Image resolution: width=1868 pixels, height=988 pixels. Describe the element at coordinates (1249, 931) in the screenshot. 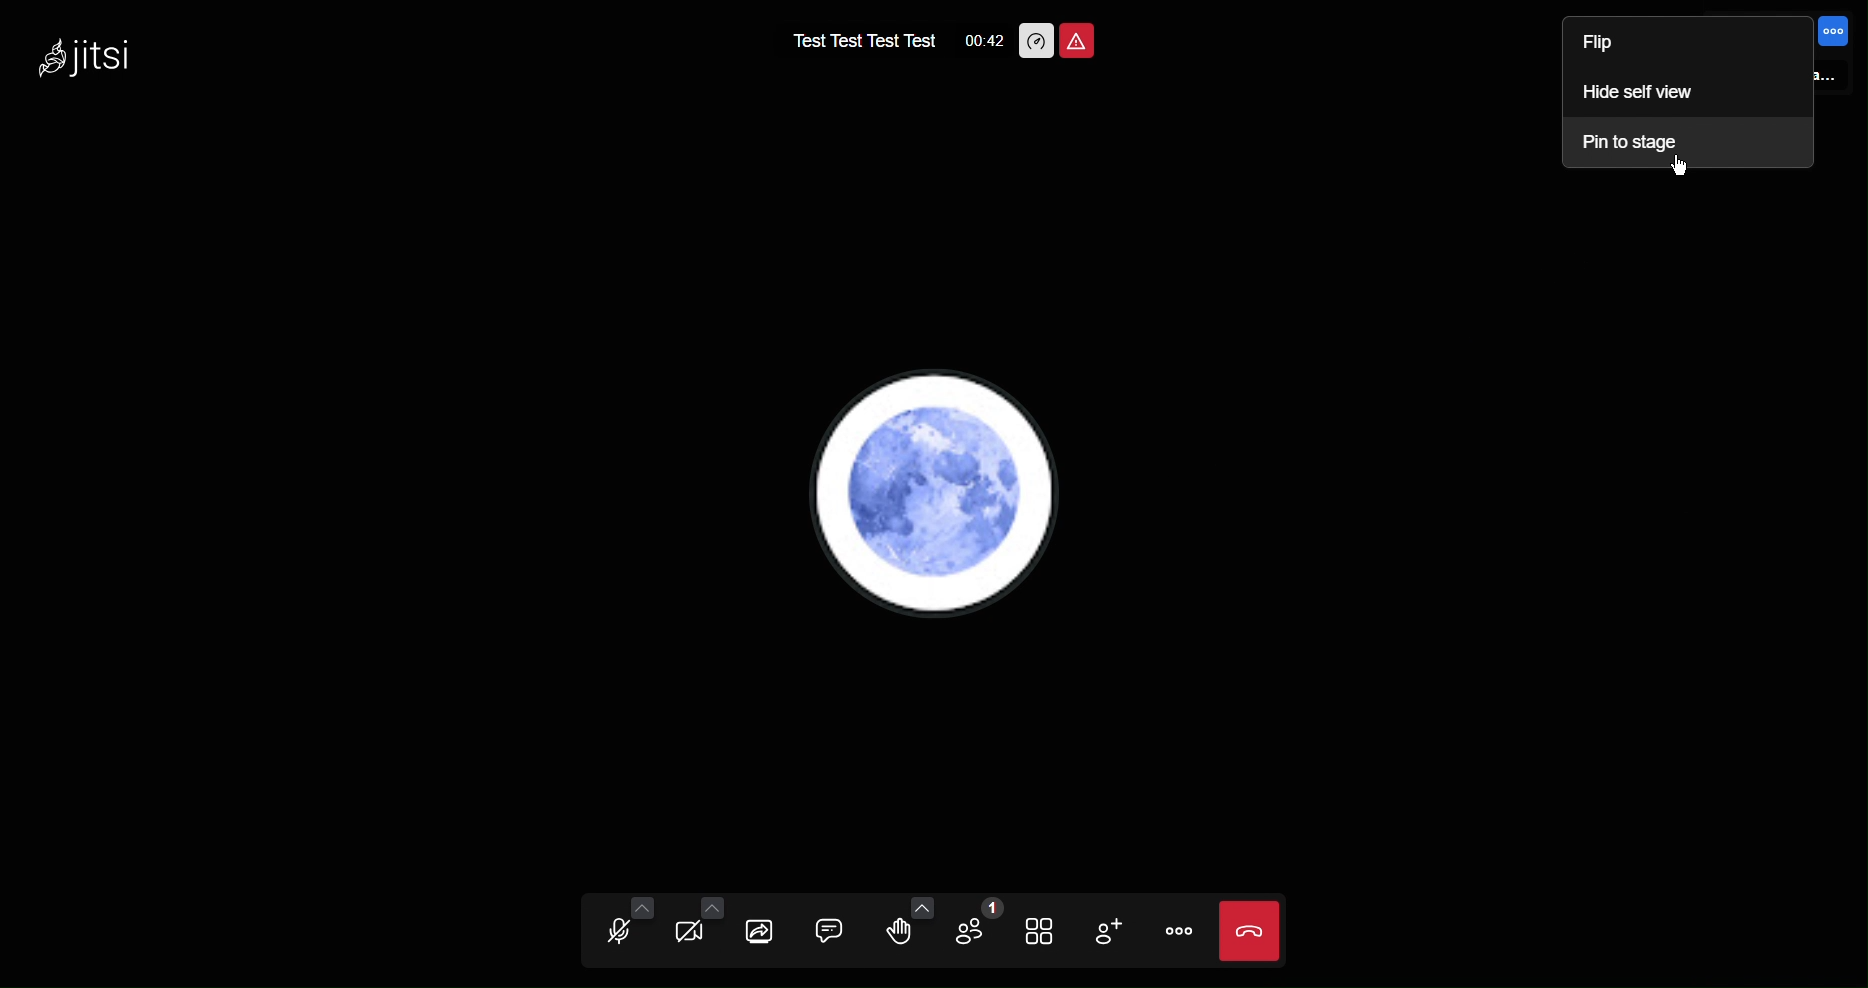

I see `End Call` at that location.